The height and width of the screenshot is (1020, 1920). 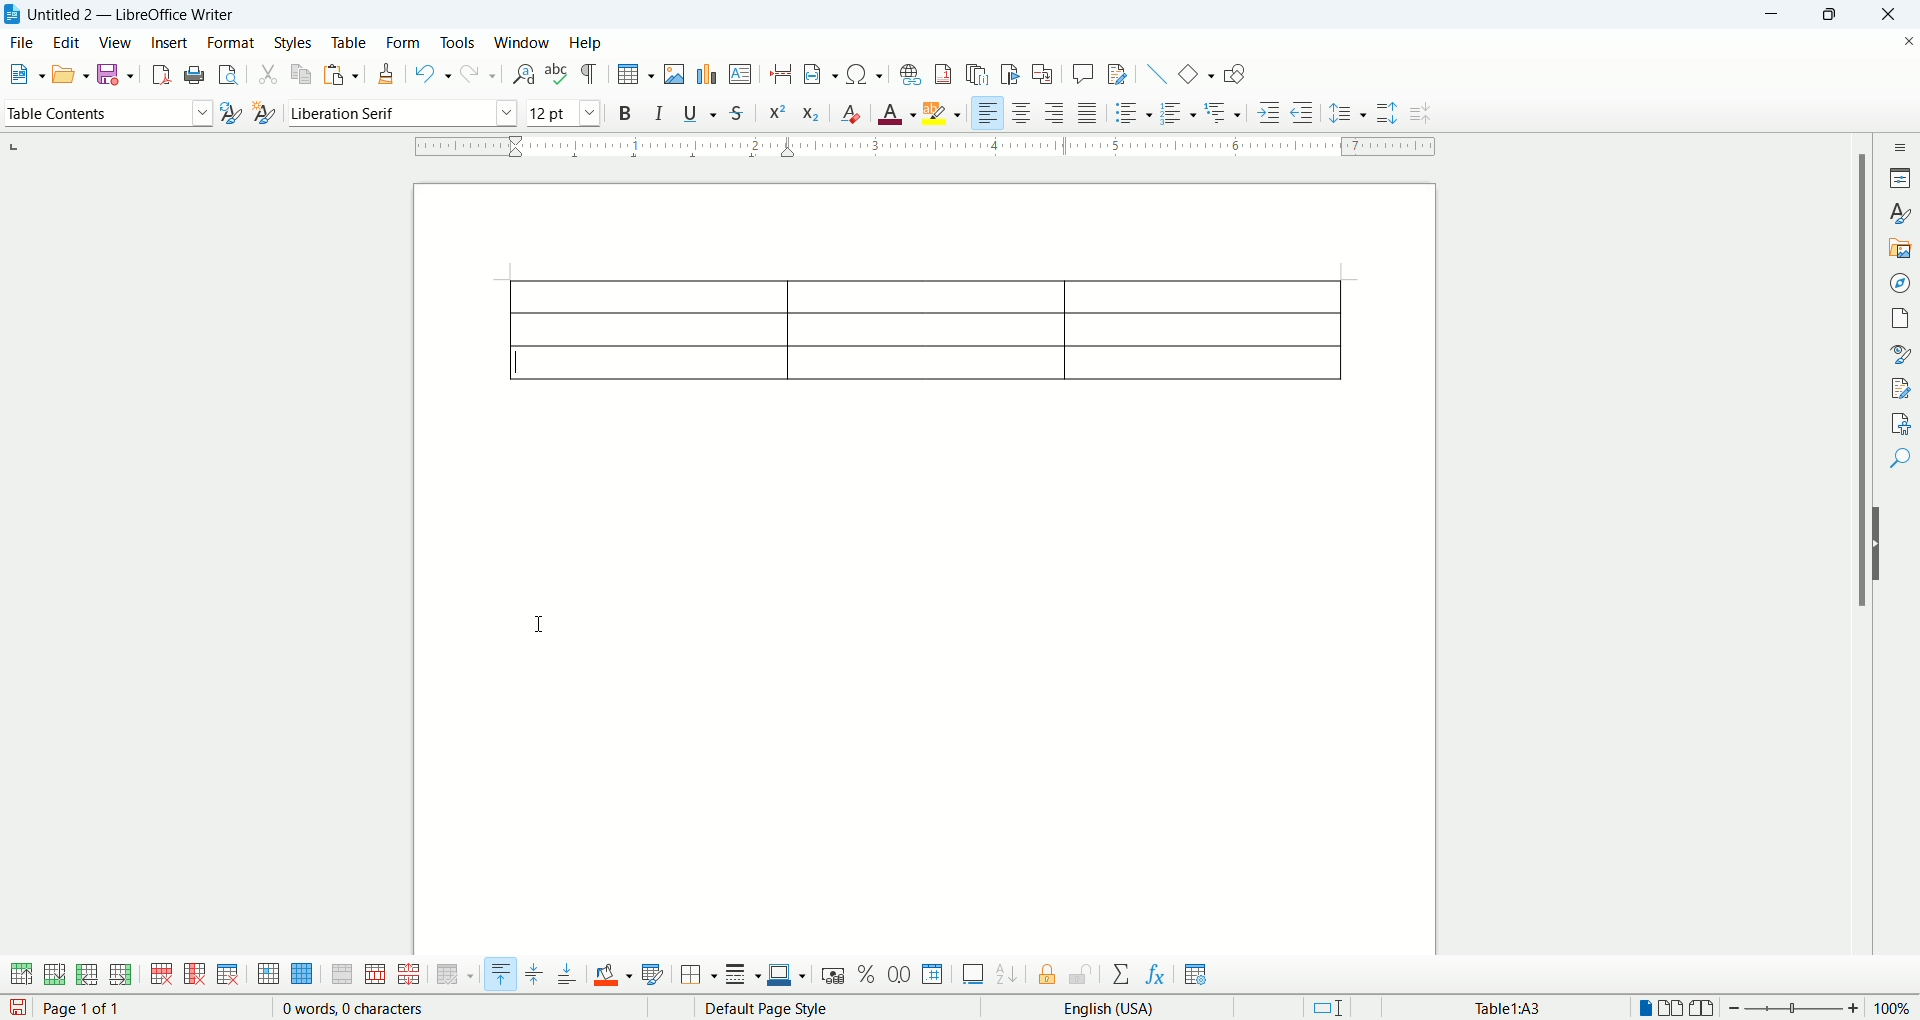 What do you see at coordinates (1334, 1008) in the screenshot?
I see `standard selection` at bounding box center [1334, 1008].